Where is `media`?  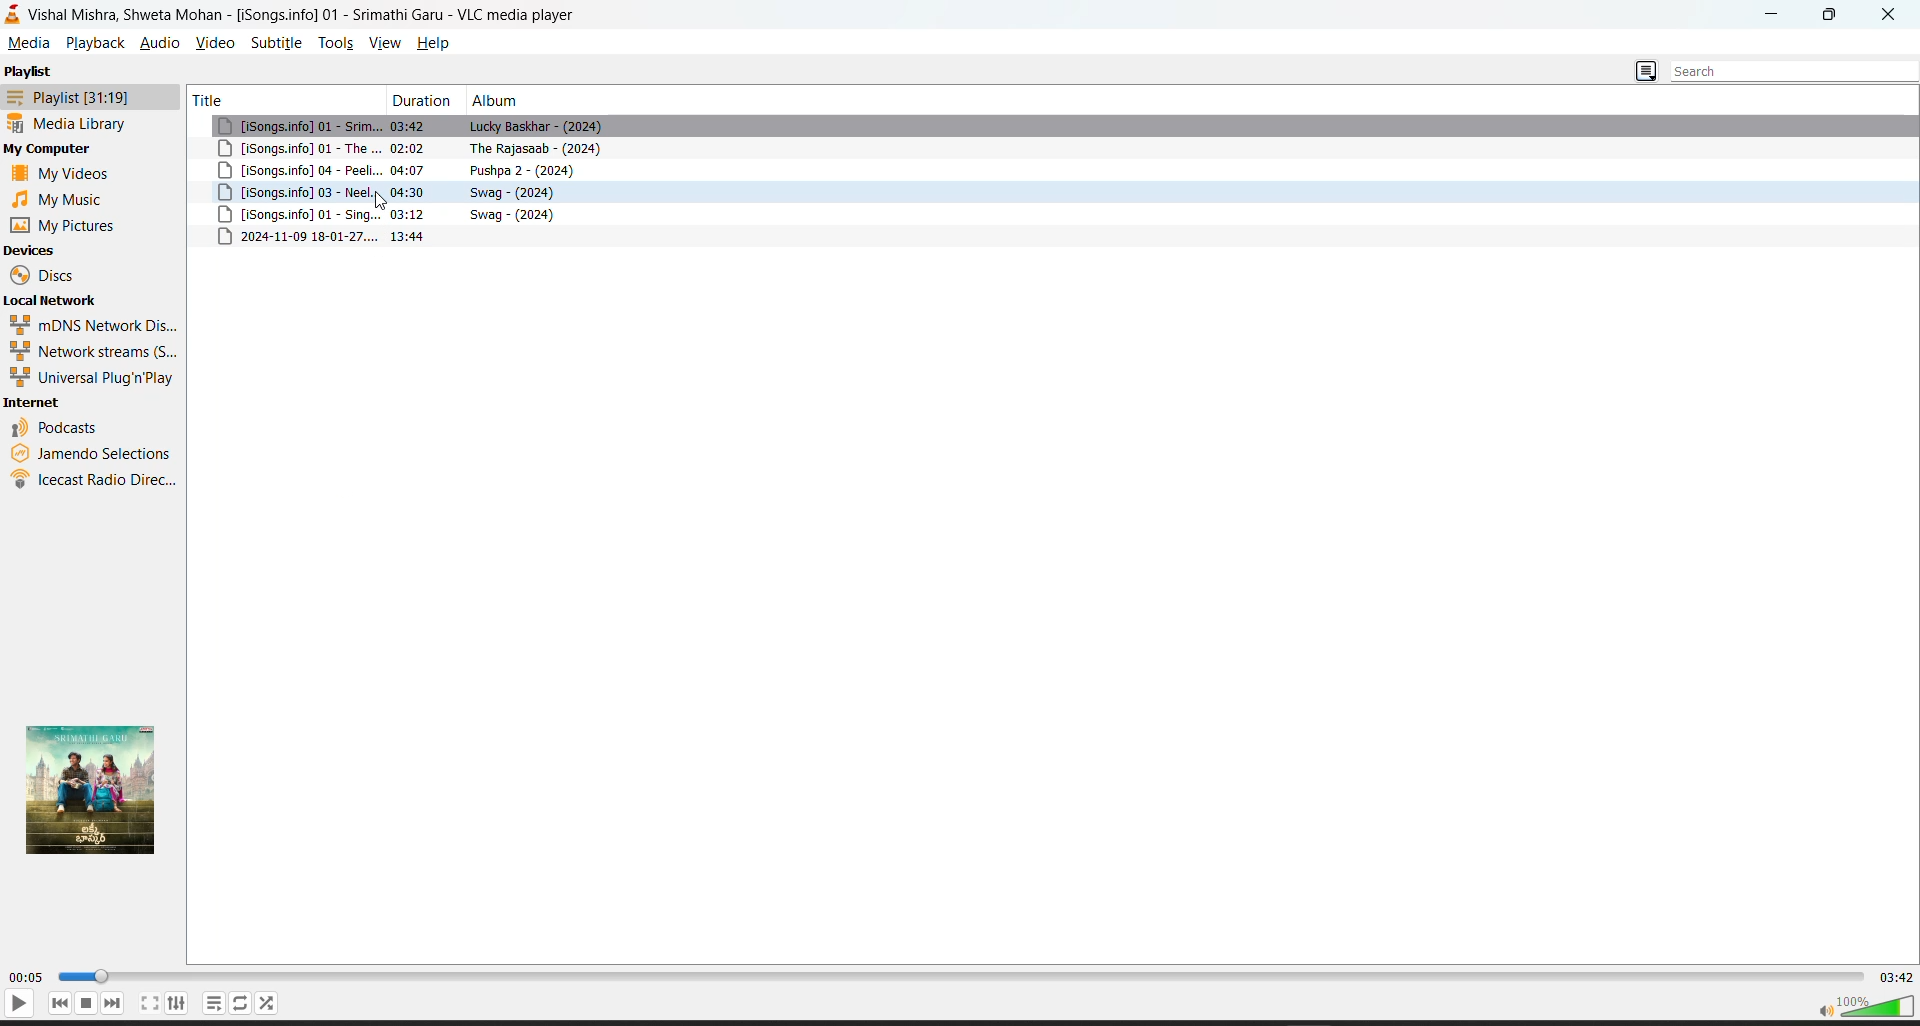 media is located at coordinates (28, 44).